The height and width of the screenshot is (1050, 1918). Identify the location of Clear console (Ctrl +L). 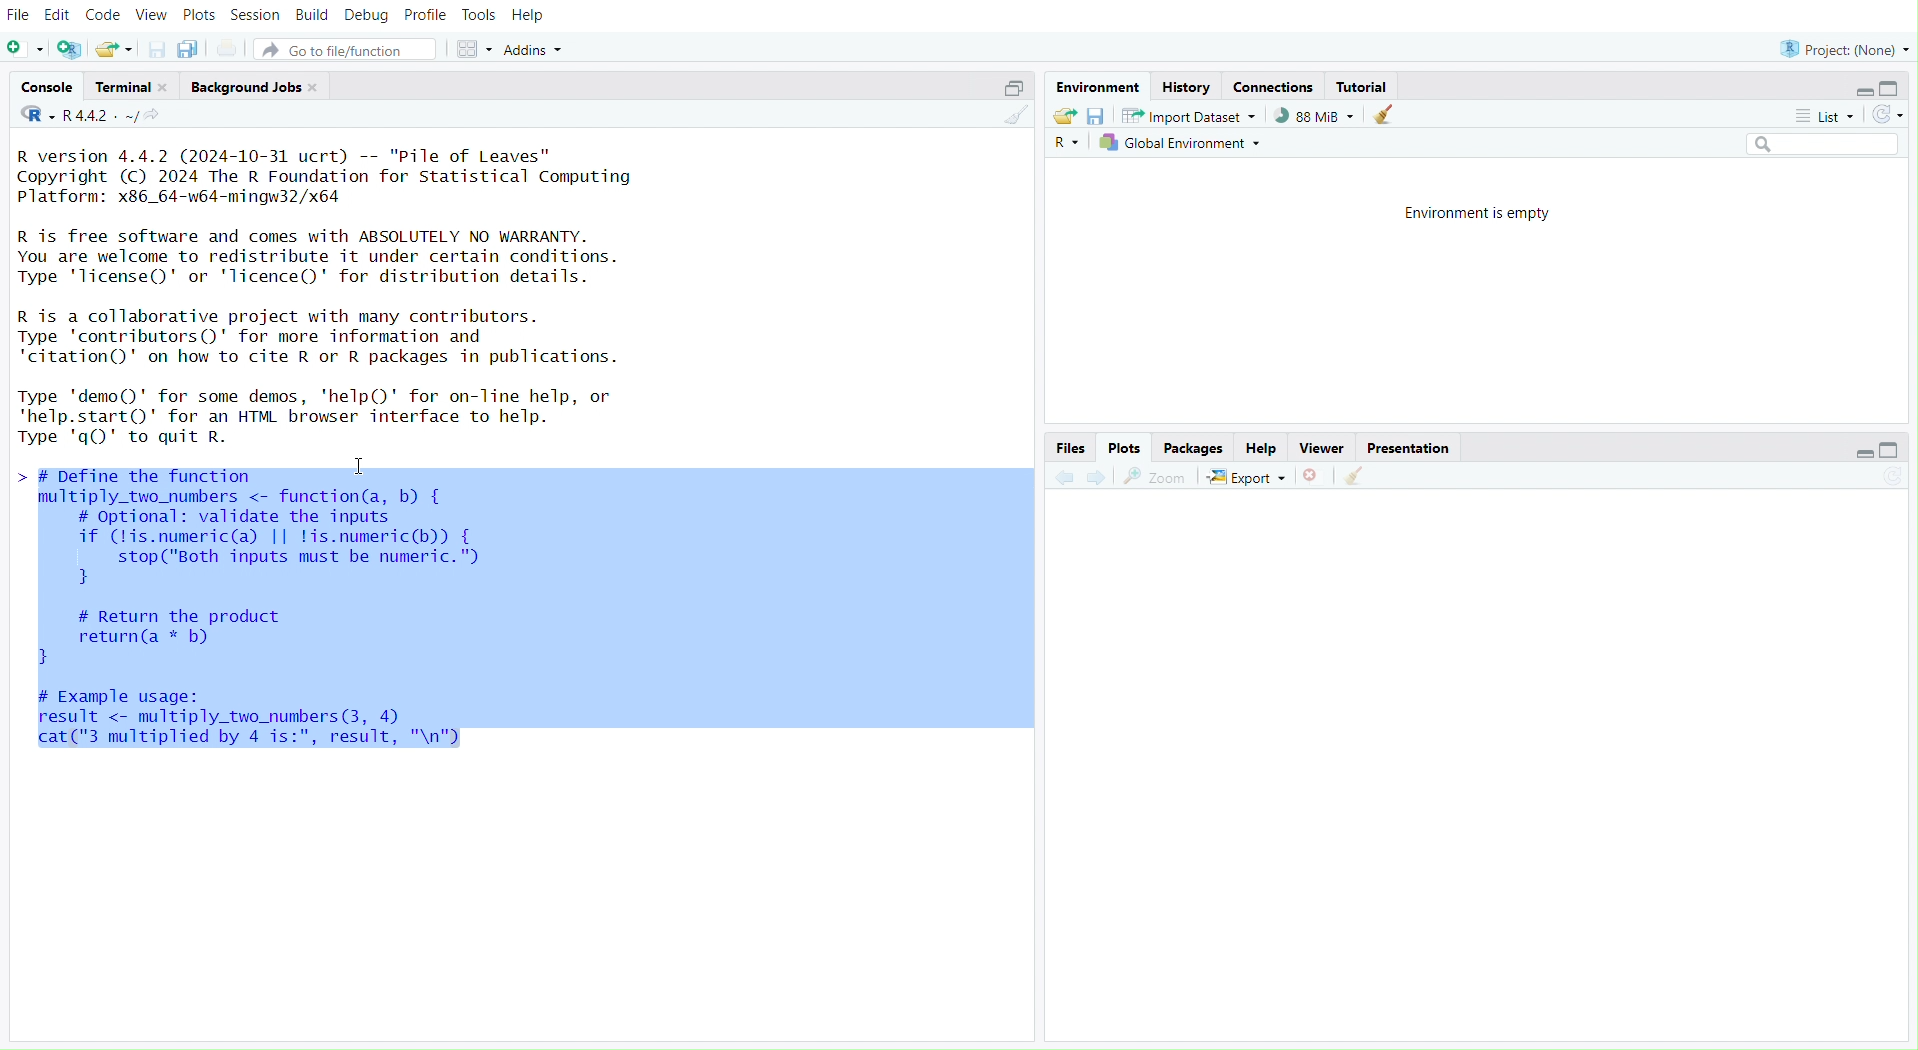
(1362, 474).